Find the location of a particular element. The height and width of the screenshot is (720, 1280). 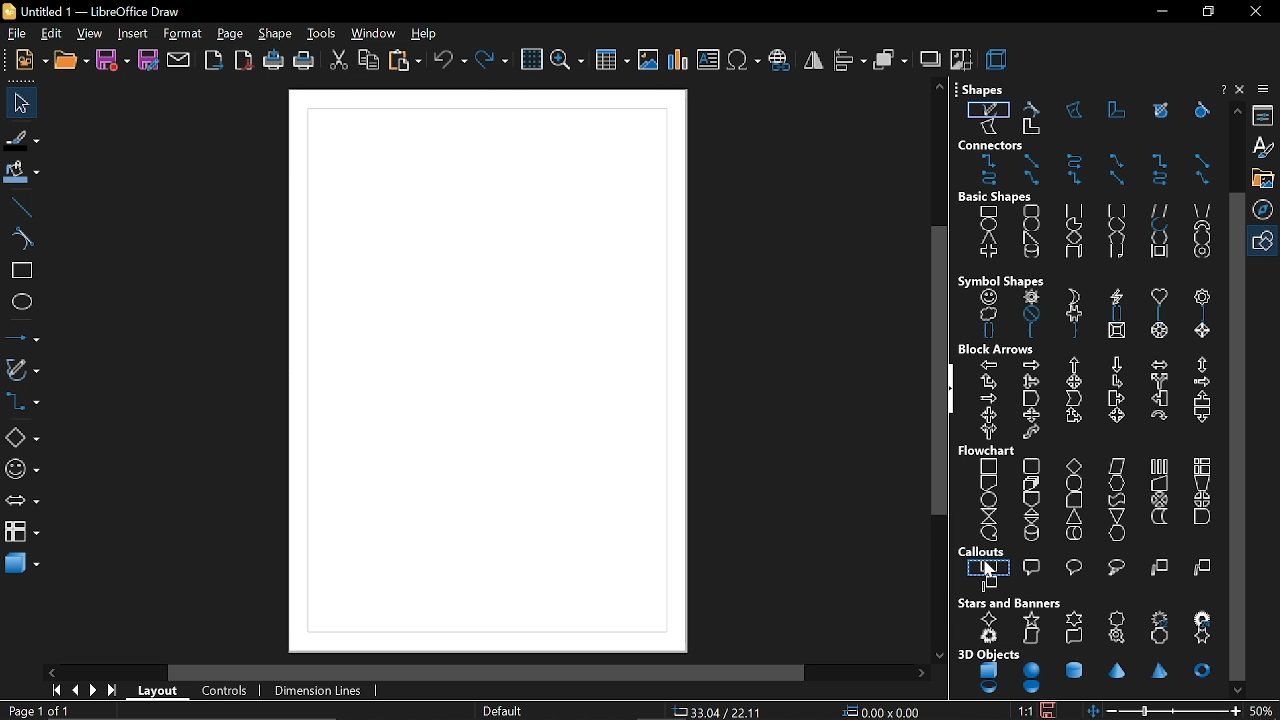

circle segment is located at coordinates (1116, 226).